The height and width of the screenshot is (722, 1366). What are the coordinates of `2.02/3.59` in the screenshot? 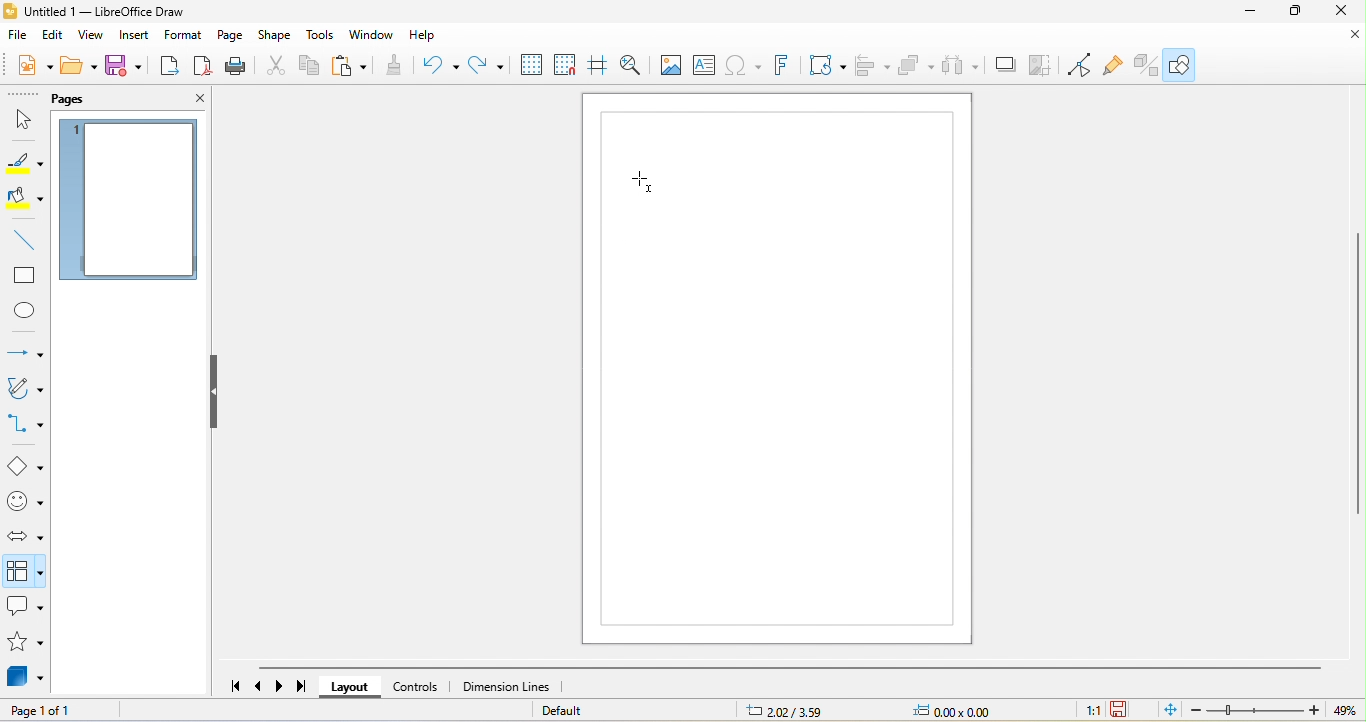 It's located at (786, 710).